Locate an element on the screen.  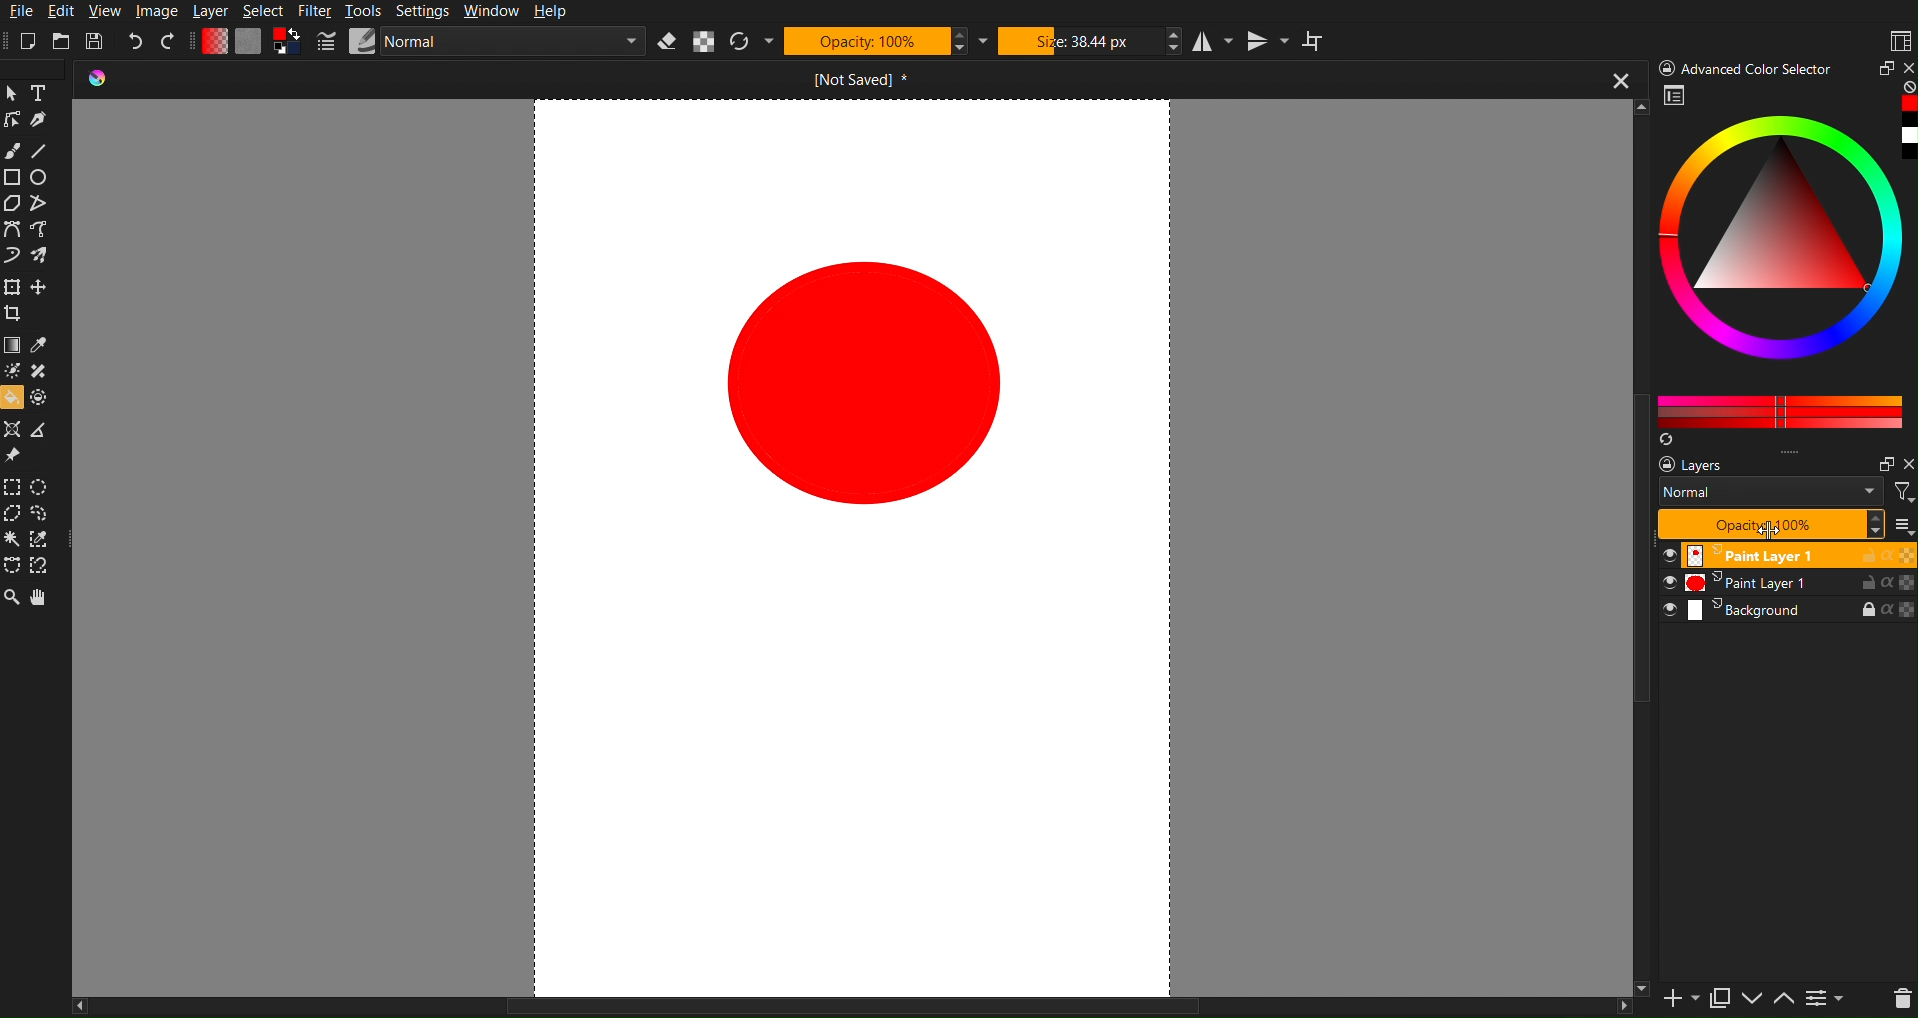
Normal is located at coordinates (495, 42).